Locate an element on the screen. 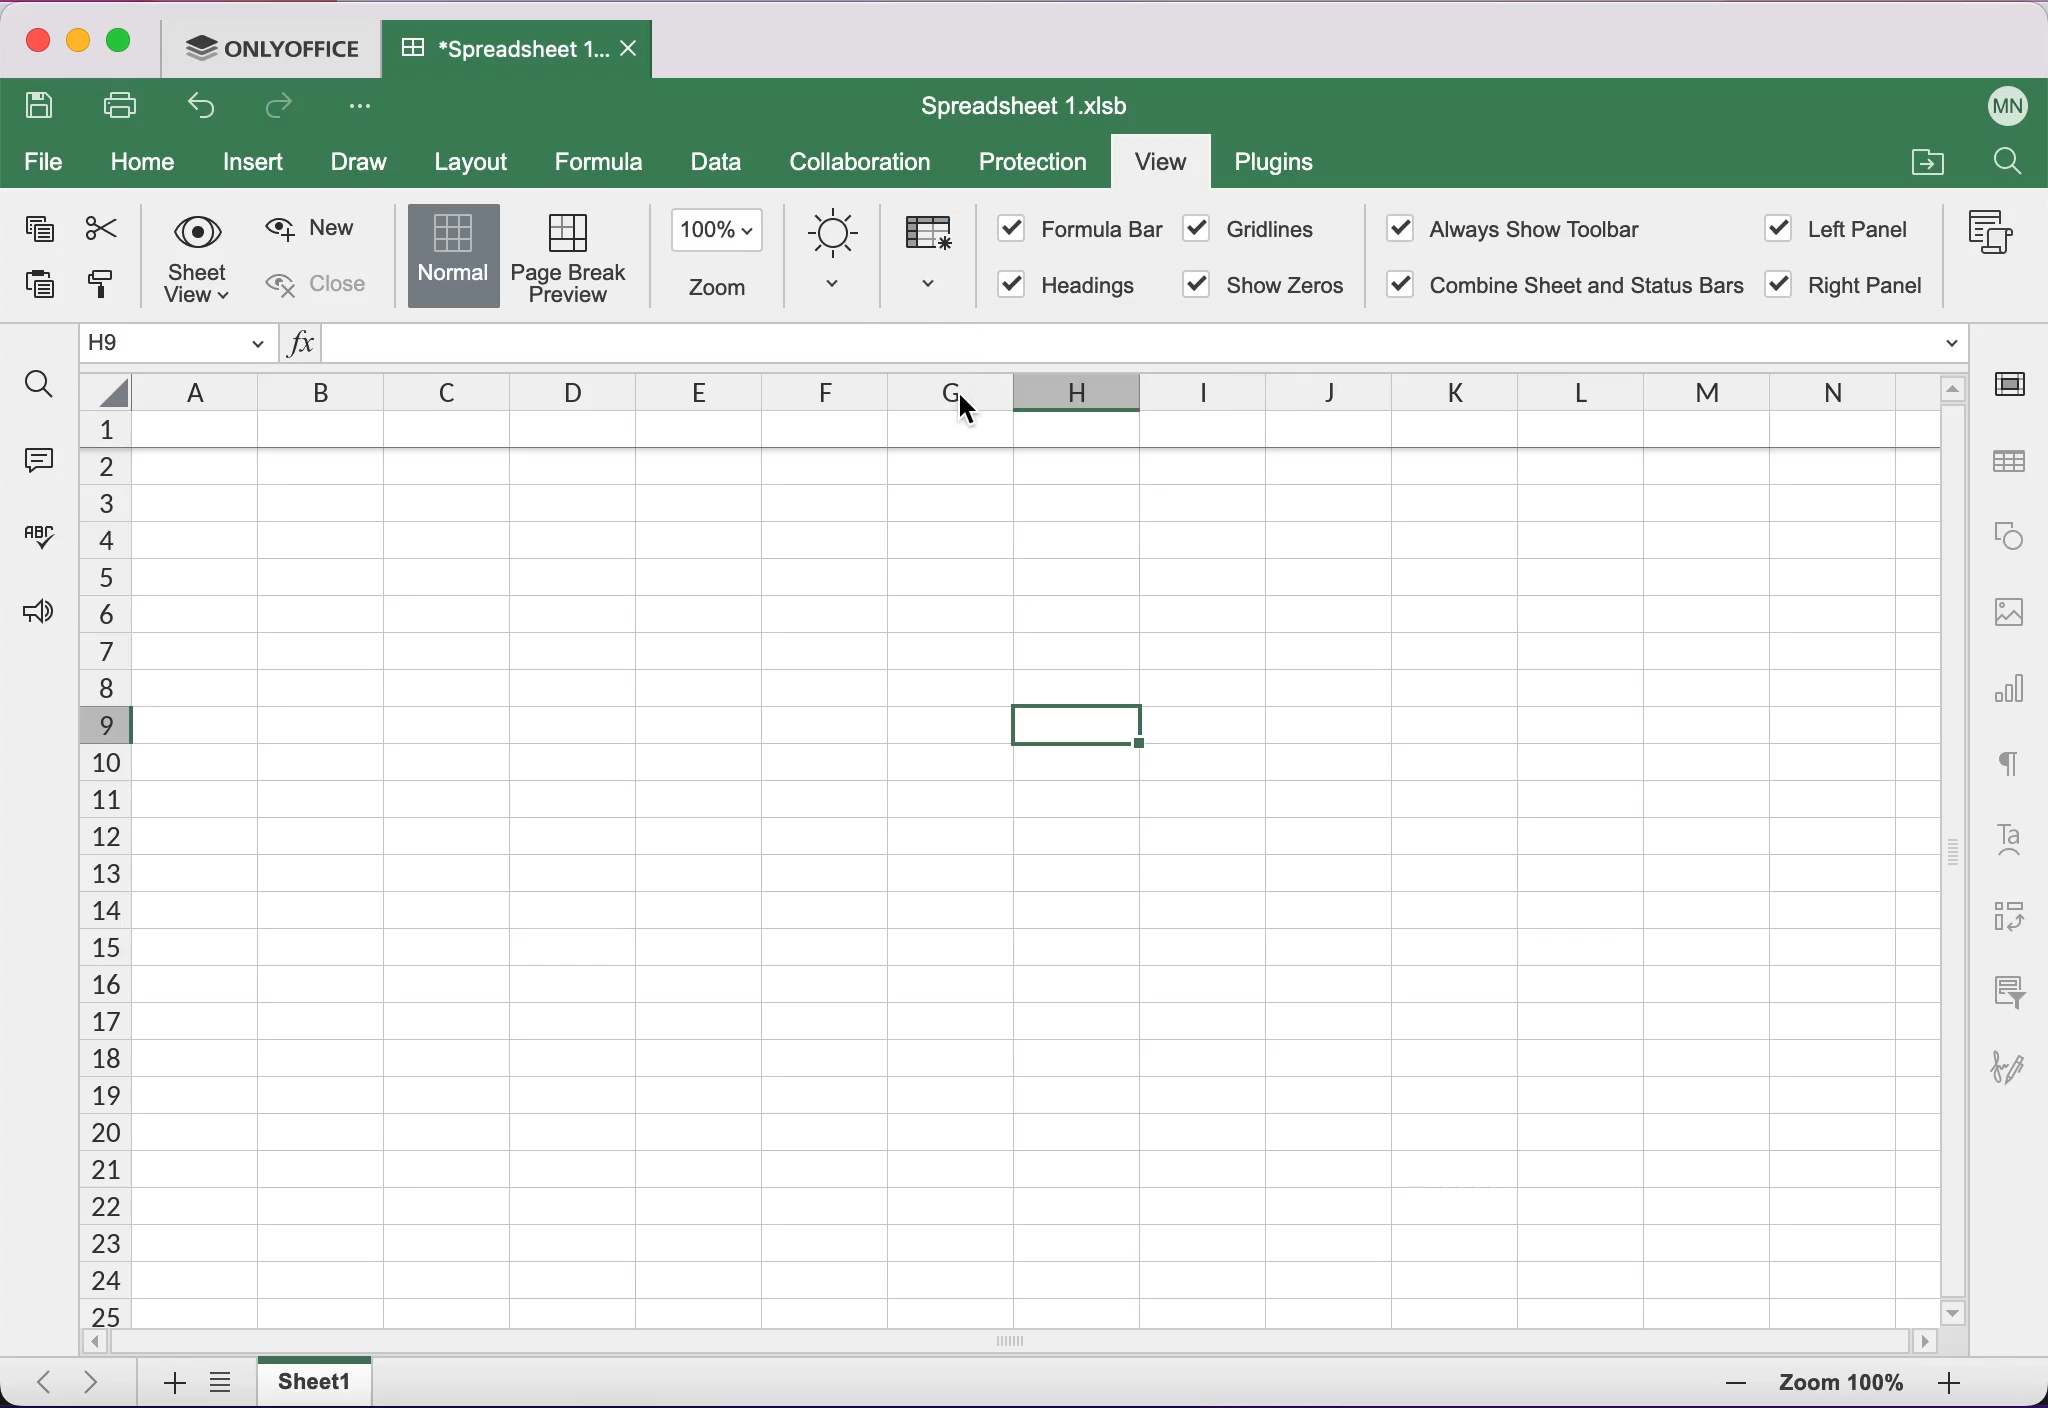  close is located at coordinates (37, 41).